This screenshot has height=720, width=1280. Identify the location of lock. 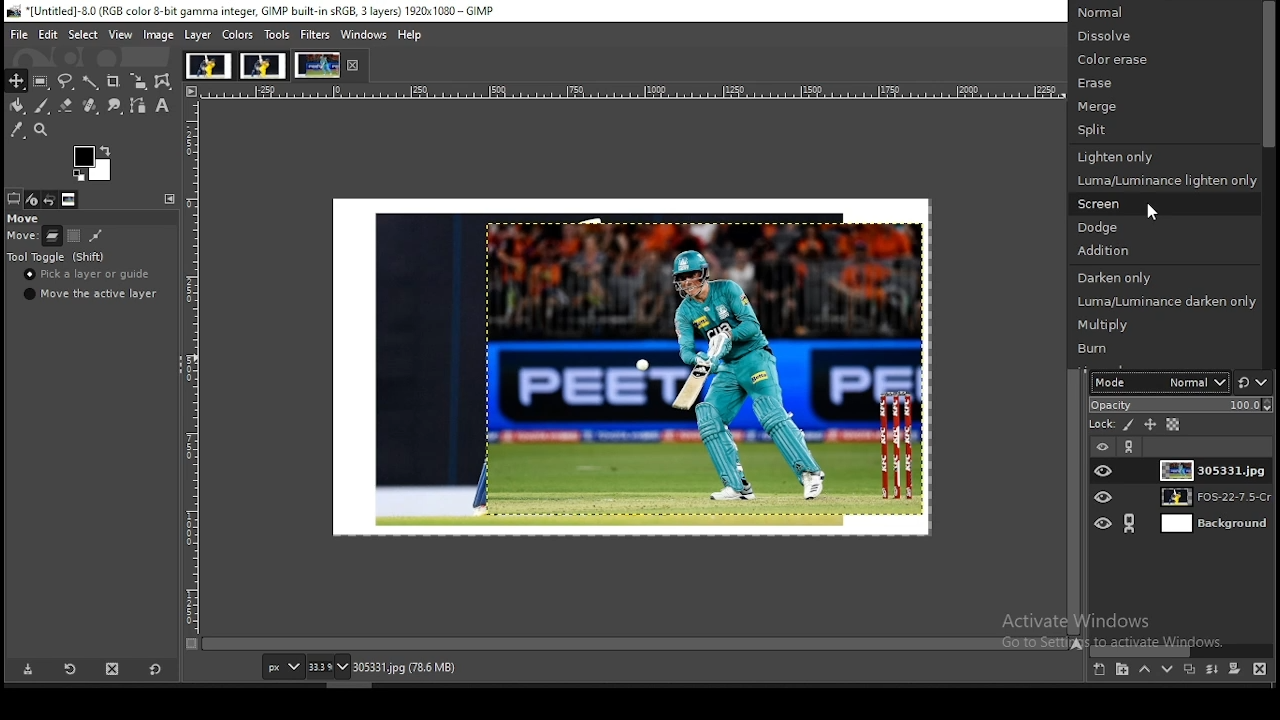
(1104, 424).